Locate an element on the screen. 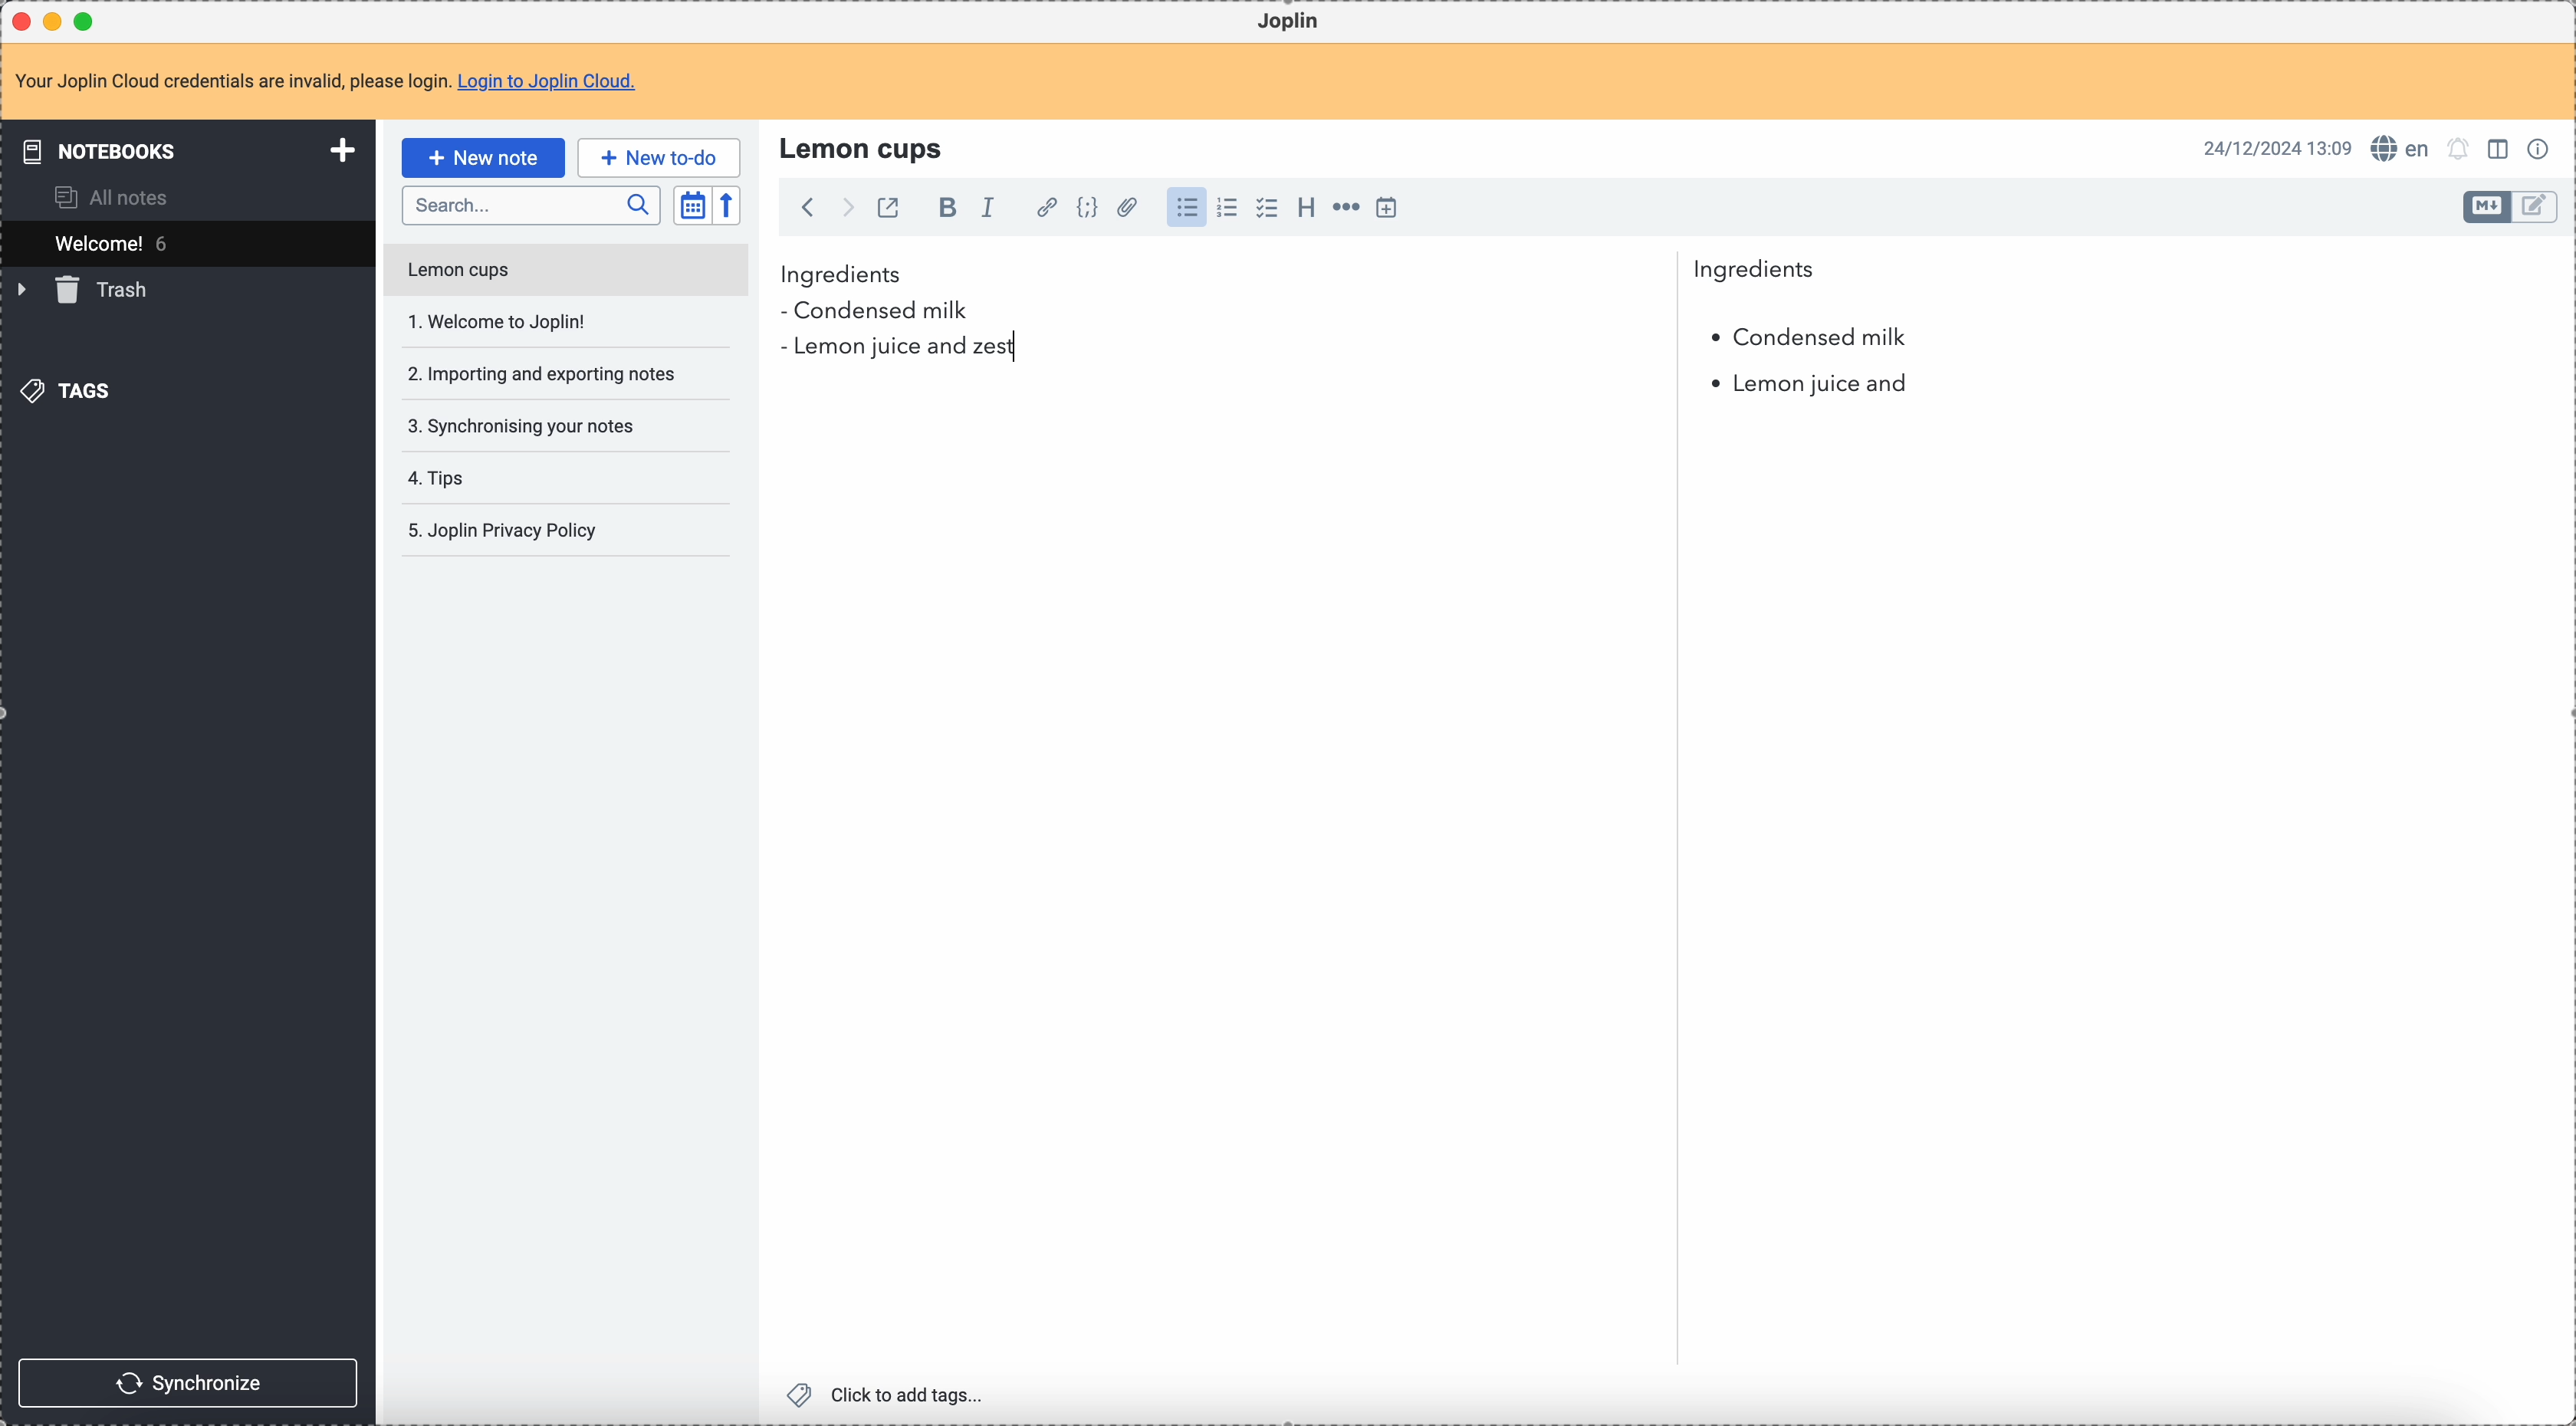 Image resolution: width=2576 pixels, height=1426 pixels. lemon cups is located at coordinates (564, 274).